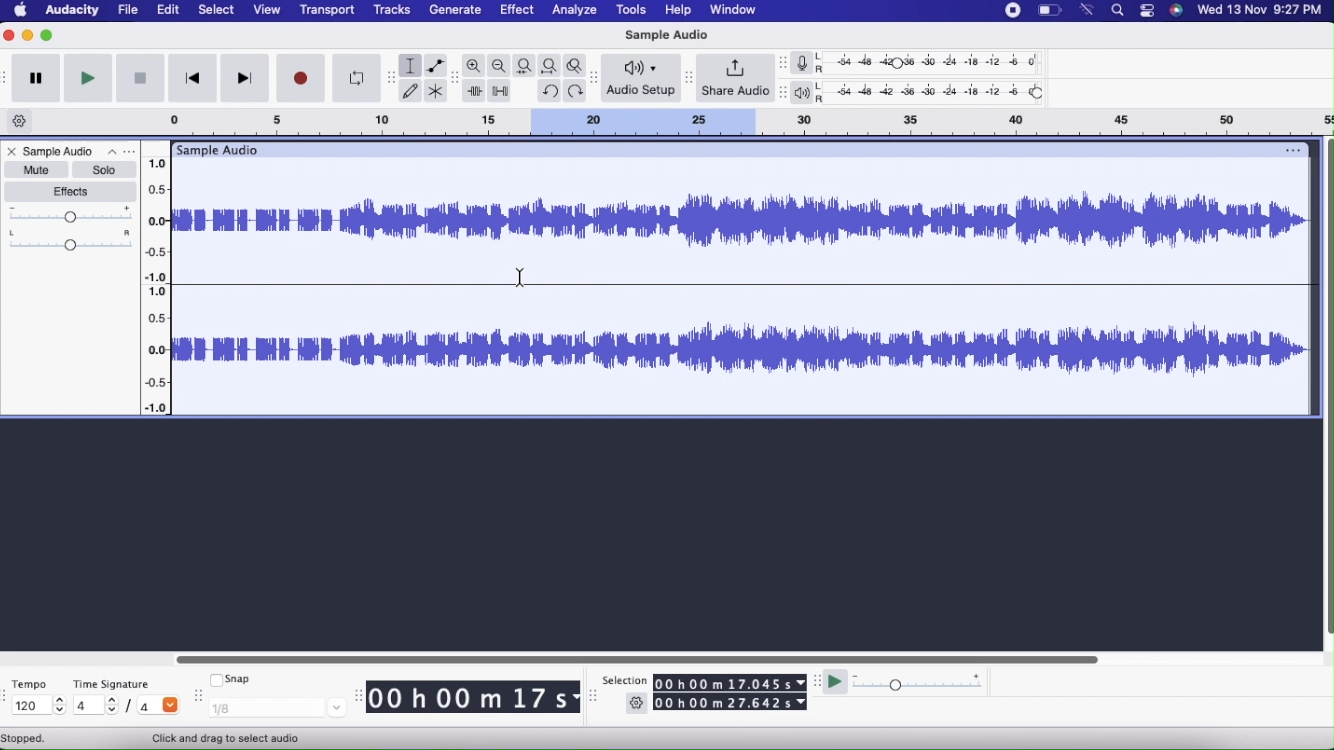 Image resolution: width=1334 pixels, height=750 pixels. I want to click on Home, so click(21, 9).